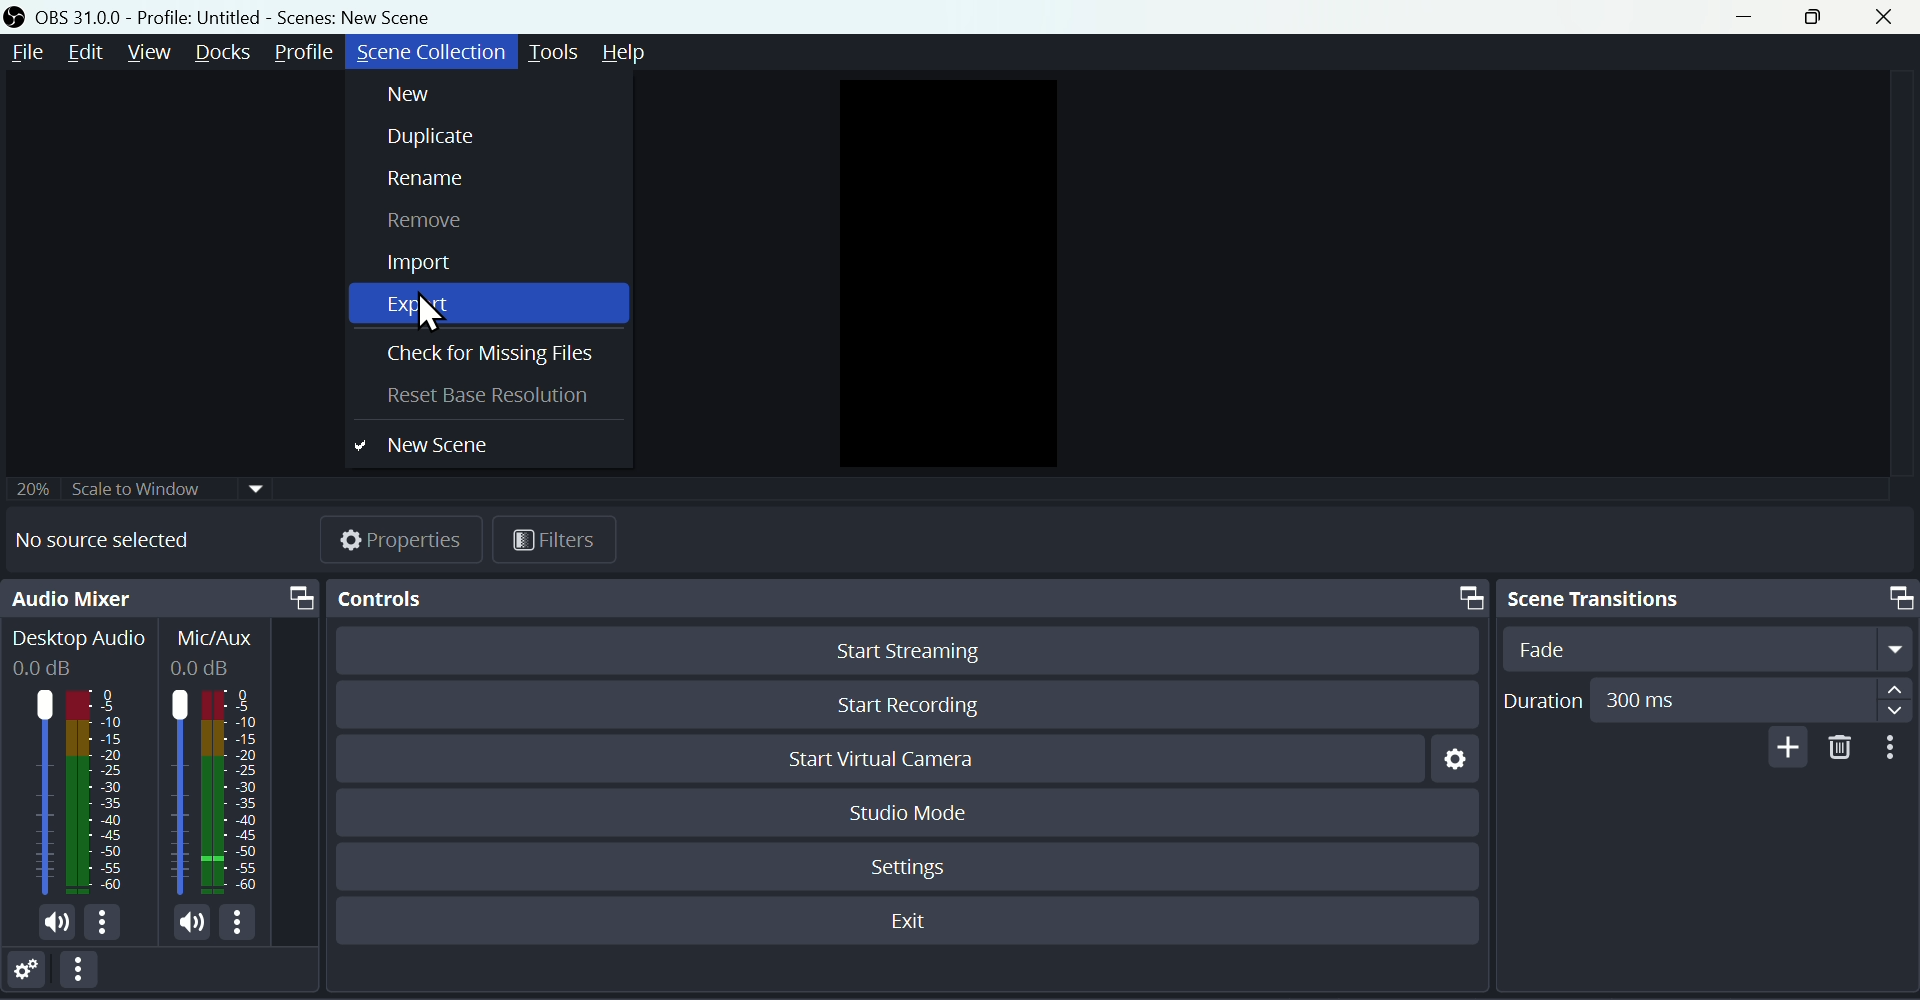 The image size is (1920, 1000). Describe the element at coordinates (423, 186) in the screenshot. I see `Rename` at that location.